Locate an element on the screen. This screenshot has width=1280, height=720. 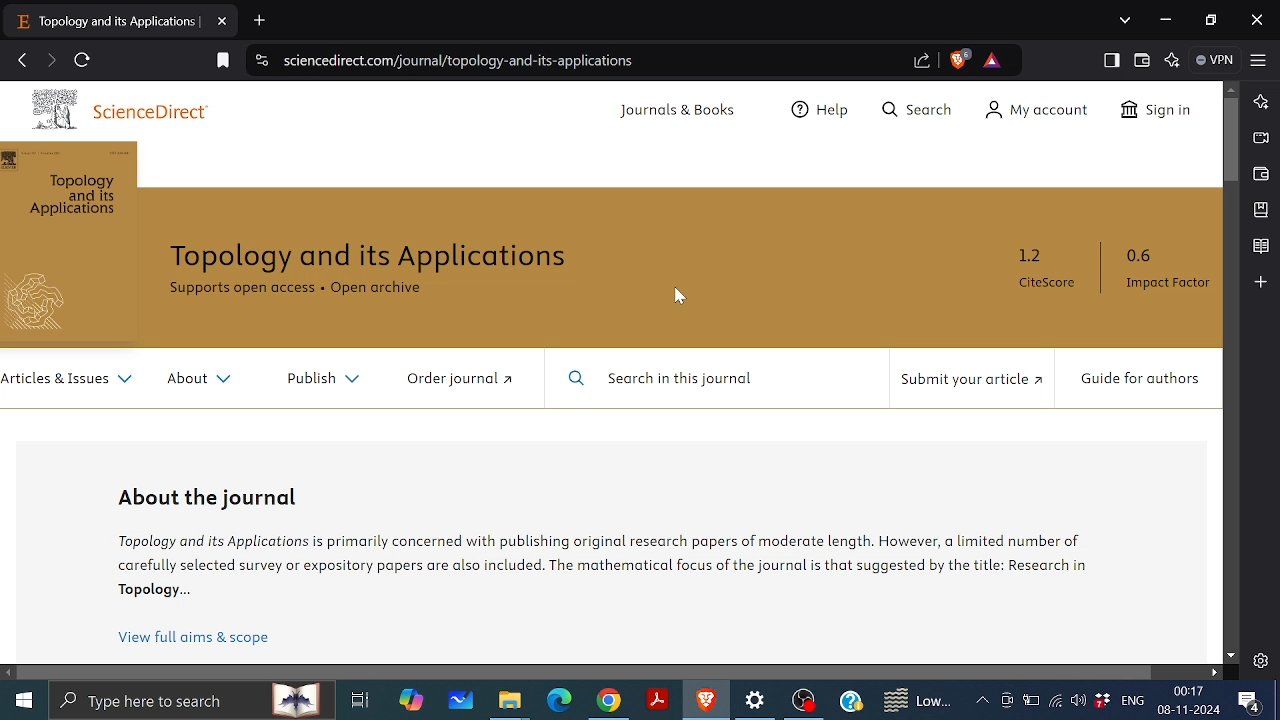
open archive is located at coordinates (378, 289).